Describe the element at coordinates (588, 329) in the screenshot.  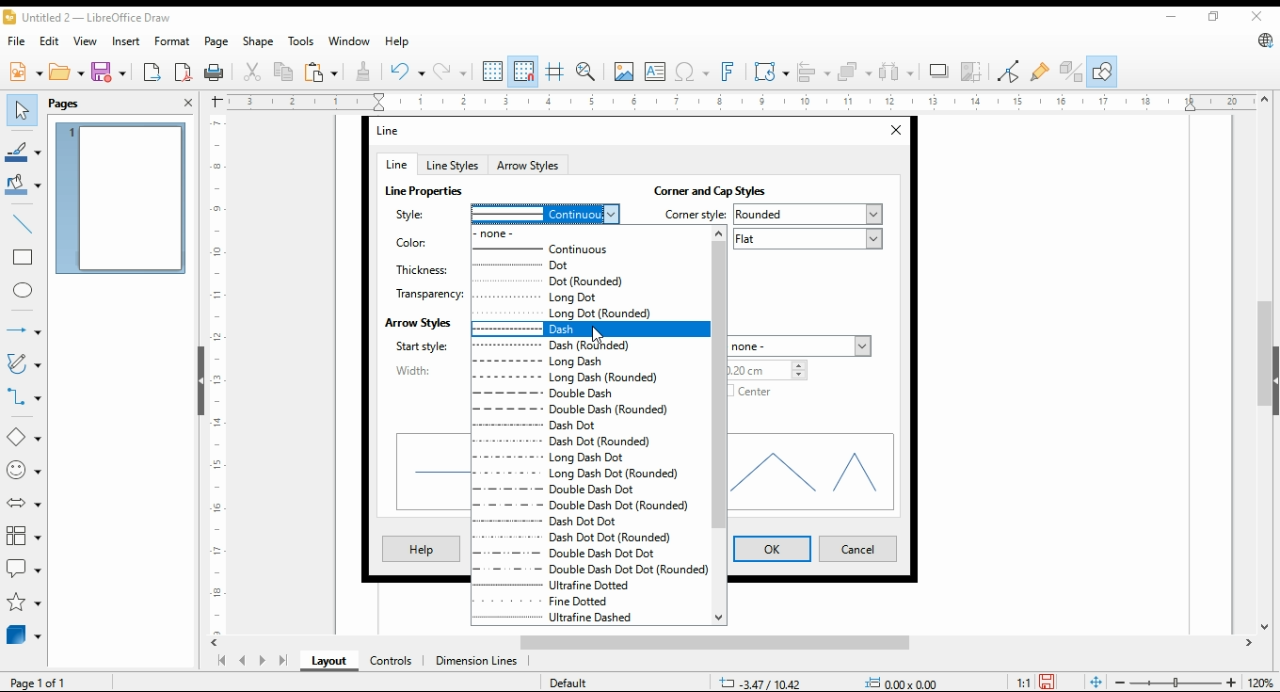
I see `dash` at that location.